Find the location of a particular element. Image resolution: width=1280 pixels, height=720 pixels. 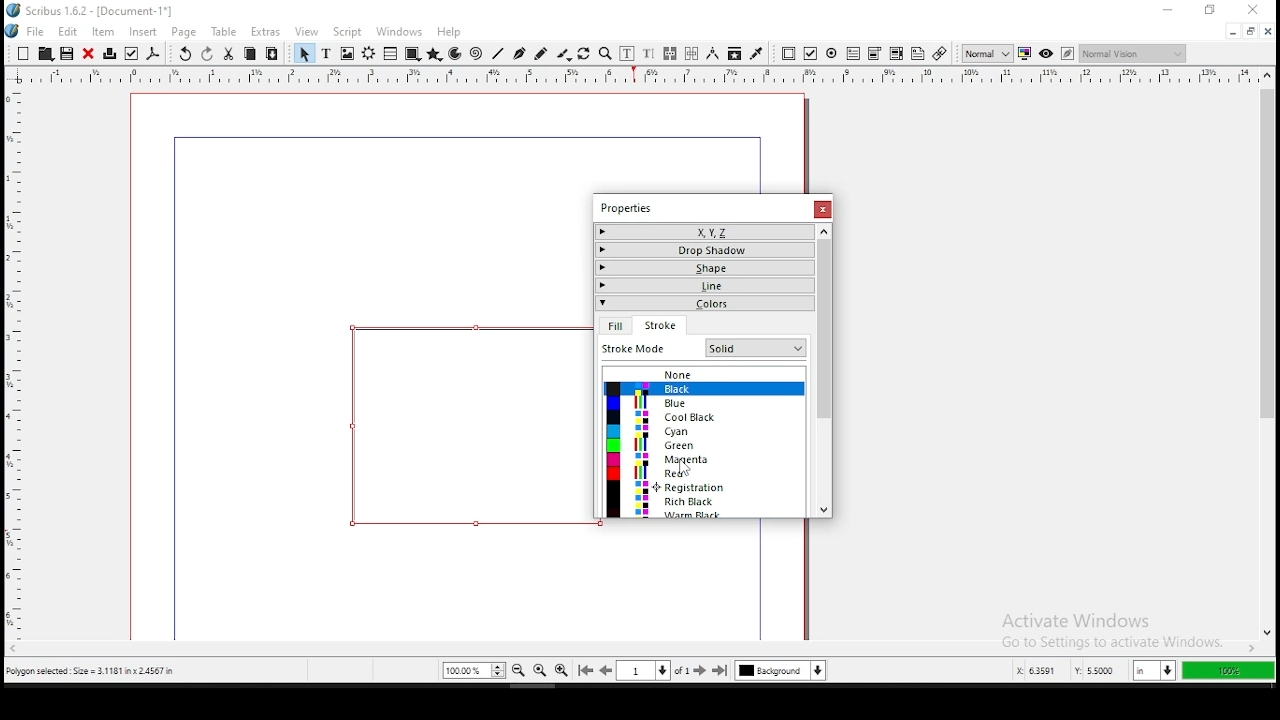

unlink text frames is located at coordinates (693, 54).